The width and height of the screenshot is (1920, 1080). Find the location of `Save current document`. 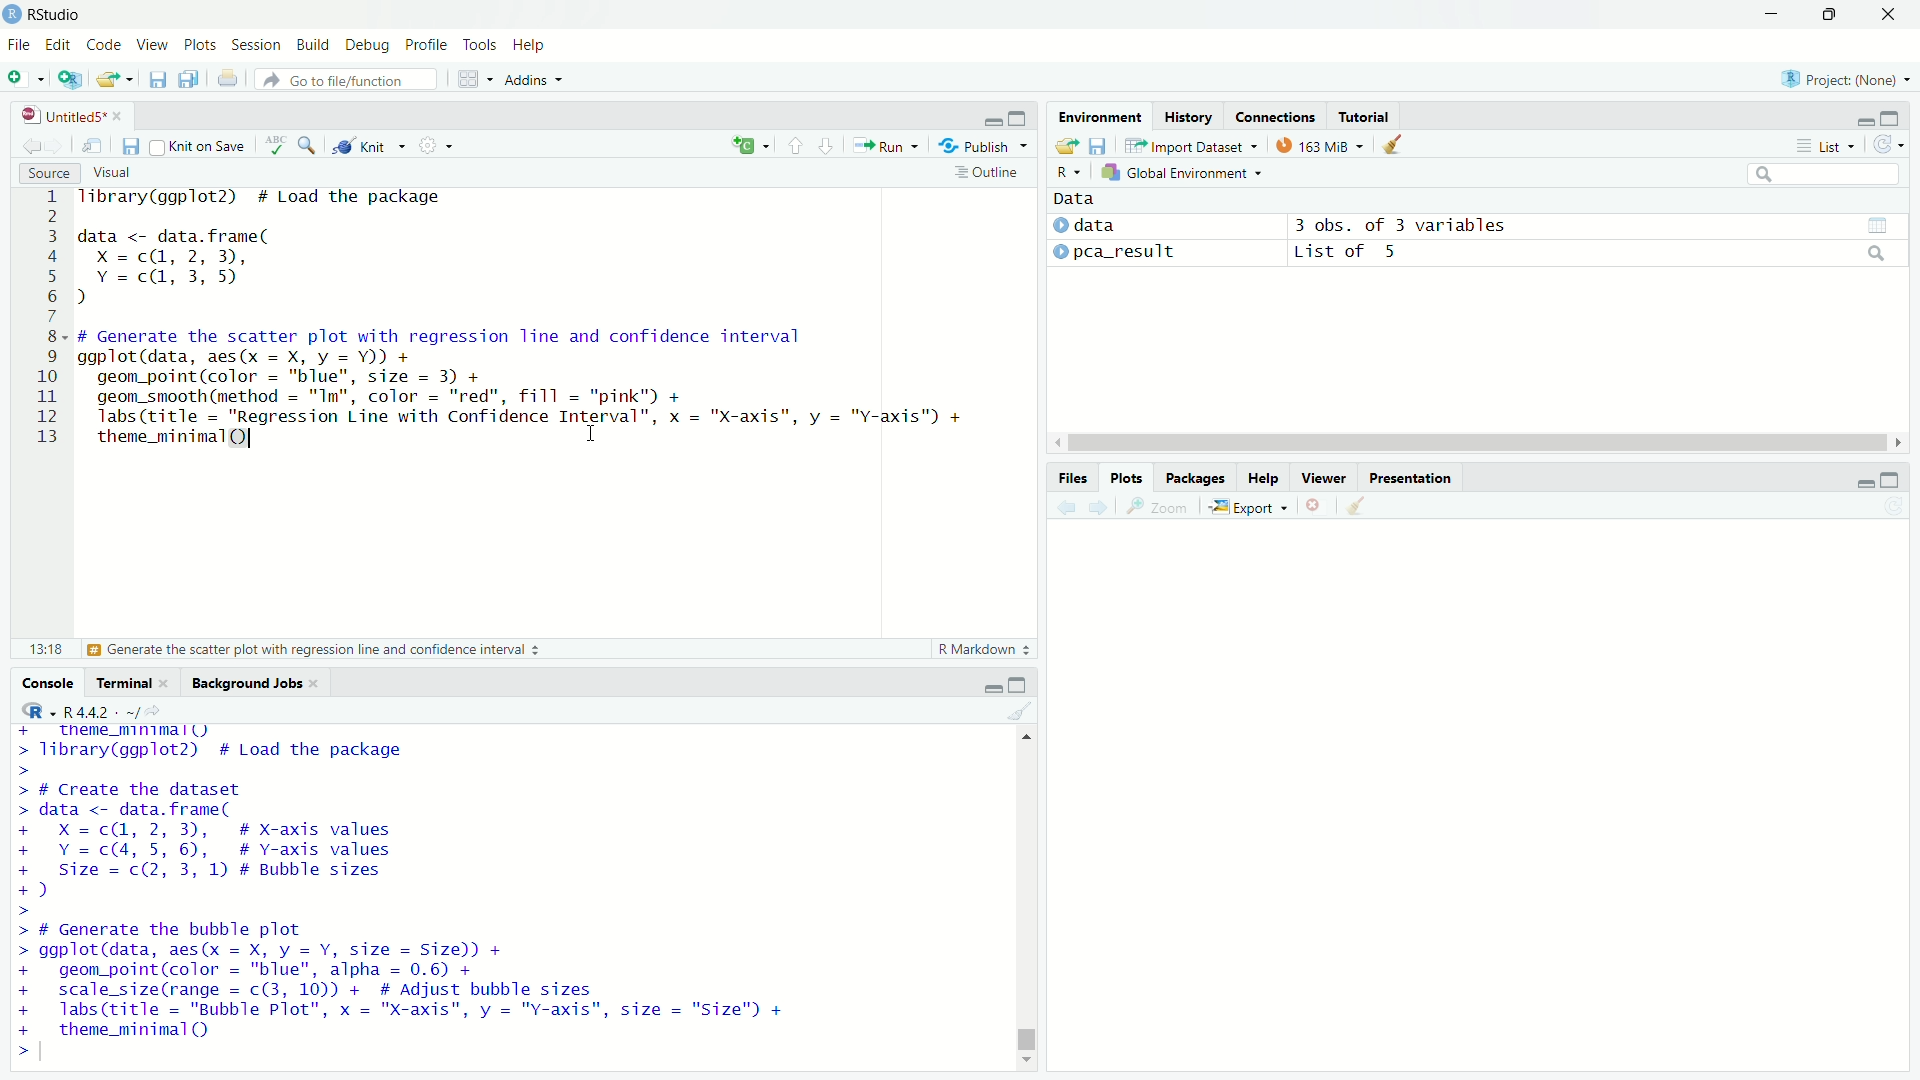

Save current document is located at coordinates (156, 79).